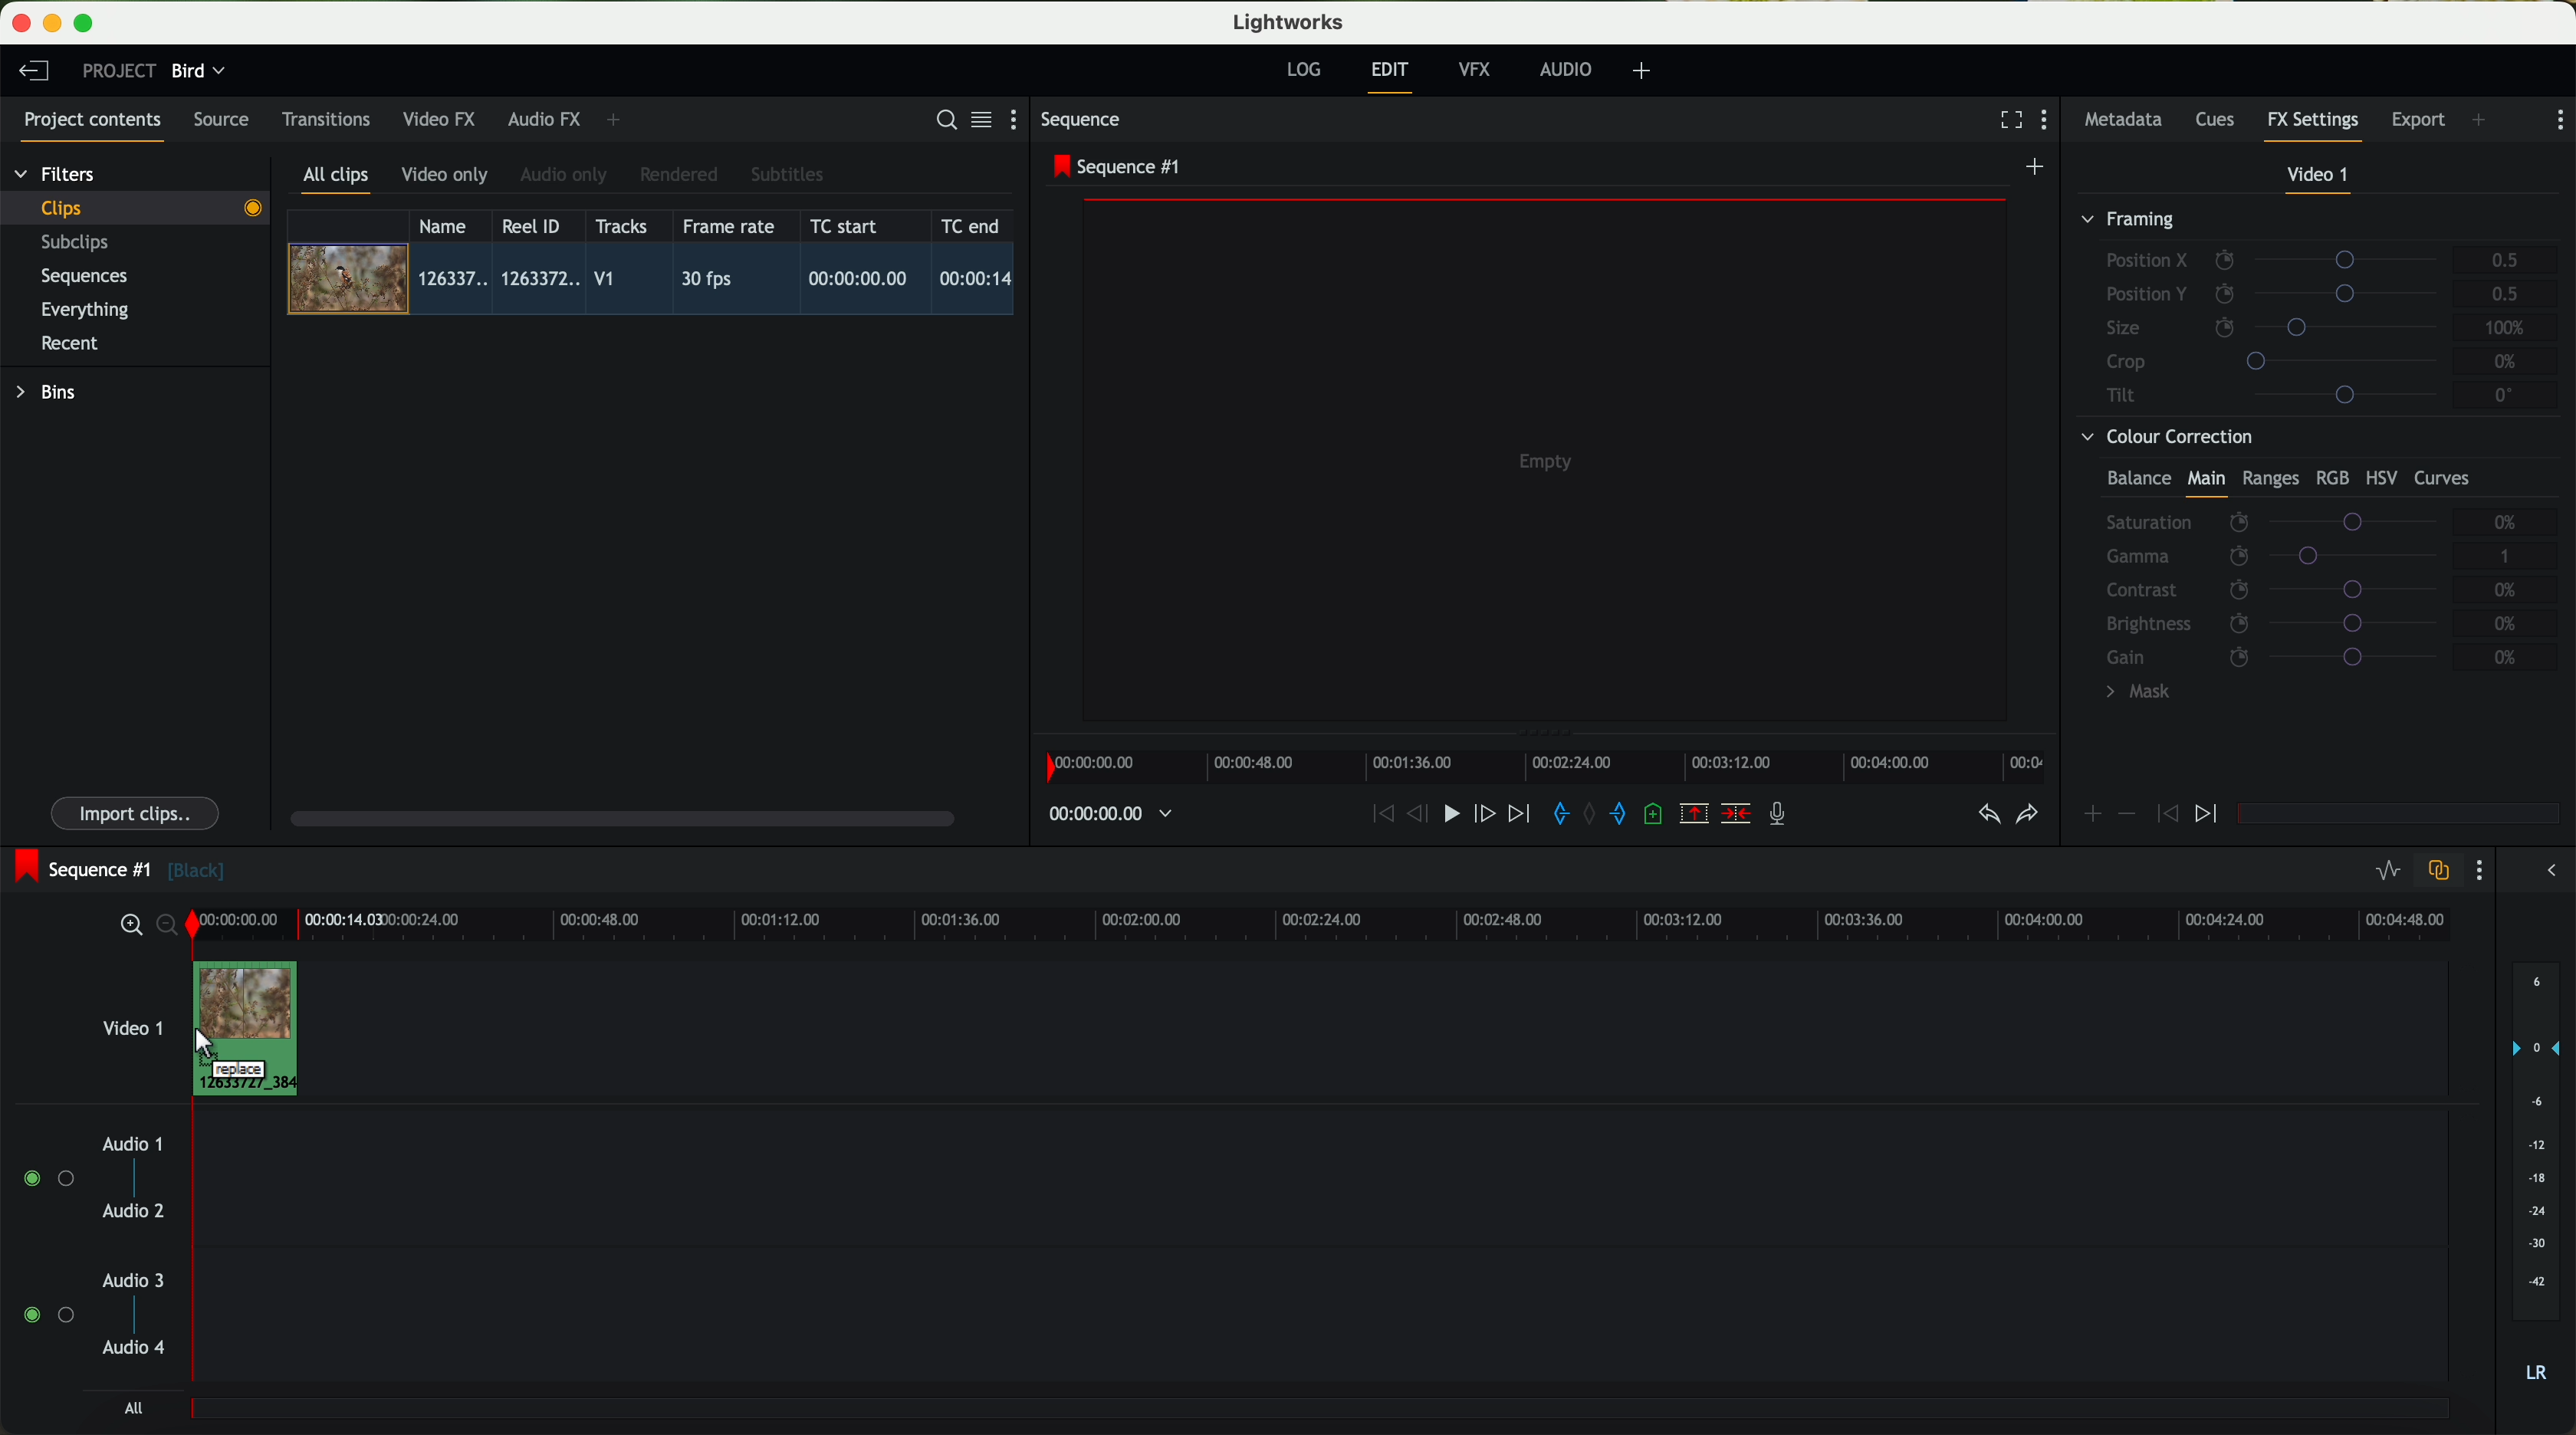  I want to click on black, so click(200, 871).